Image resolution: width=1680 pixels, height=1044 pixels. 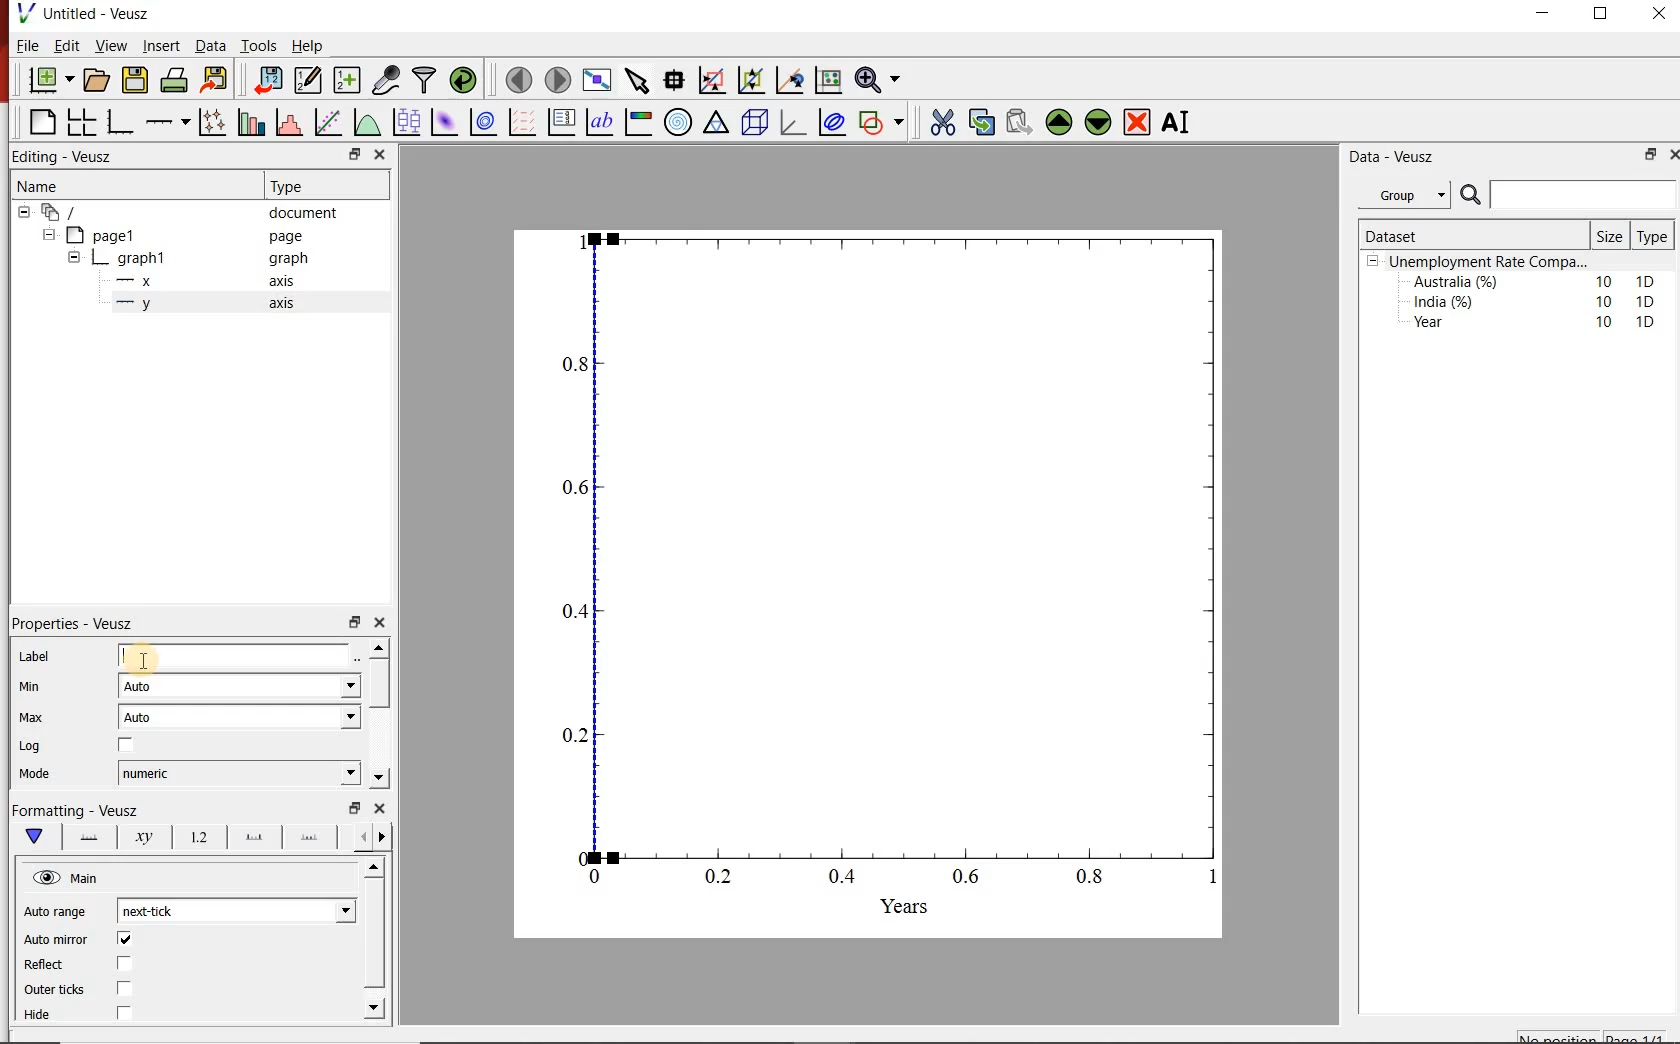 I want to click on new document, so click(x=52, y=79).